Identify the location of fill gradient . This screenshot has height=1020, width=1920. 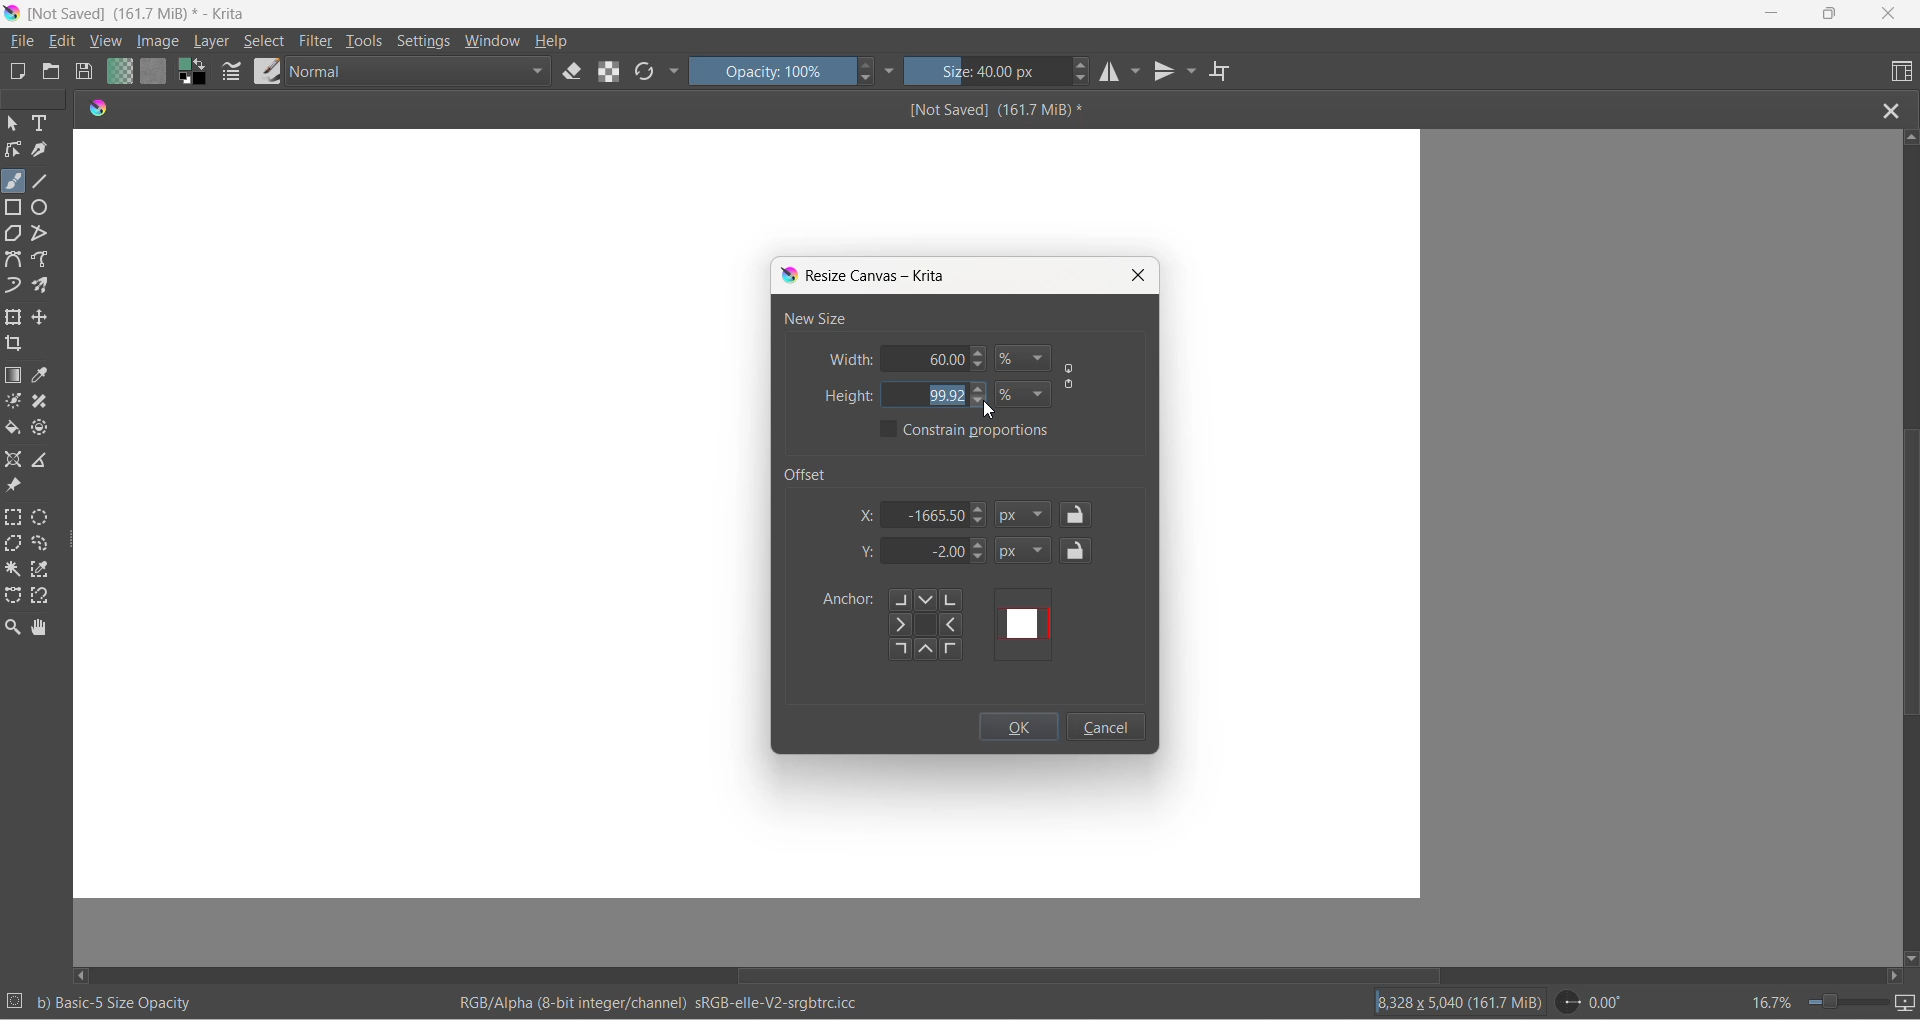
(117, 74).